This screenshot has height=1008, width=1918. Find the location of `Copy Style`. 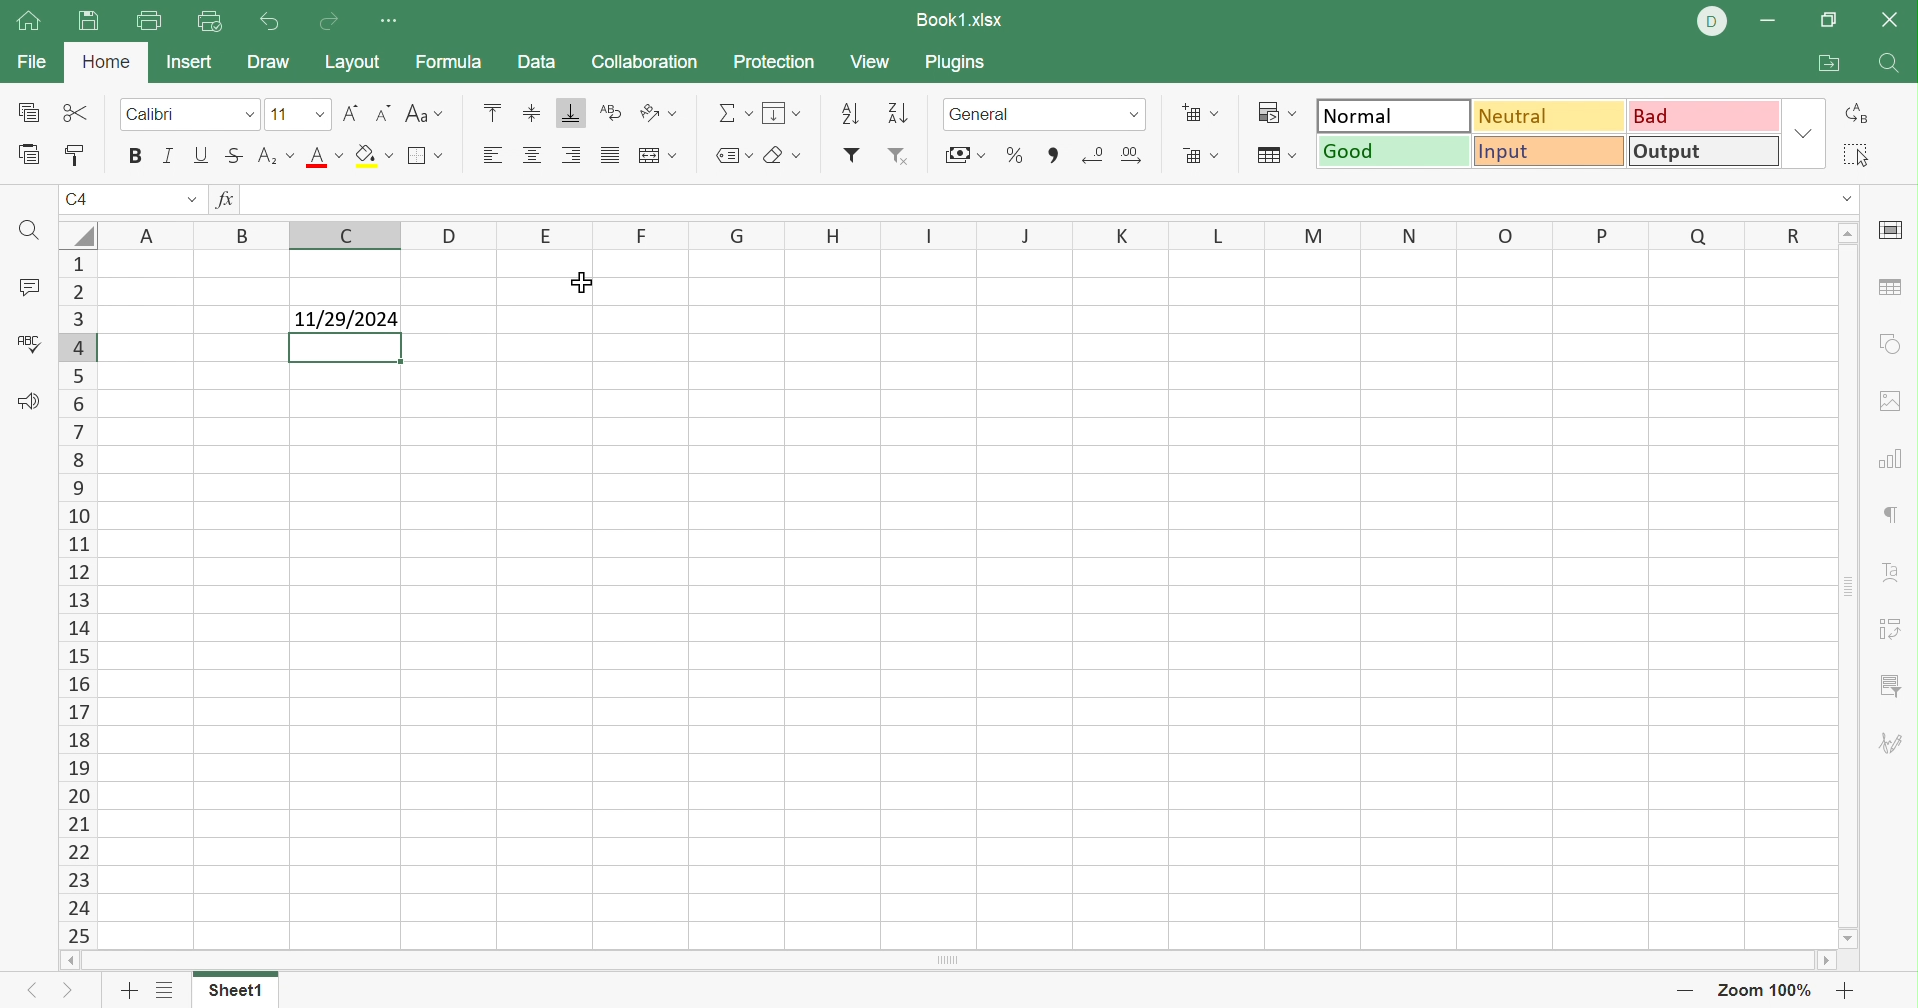

Copy Style is located at coordinates (76, 156).